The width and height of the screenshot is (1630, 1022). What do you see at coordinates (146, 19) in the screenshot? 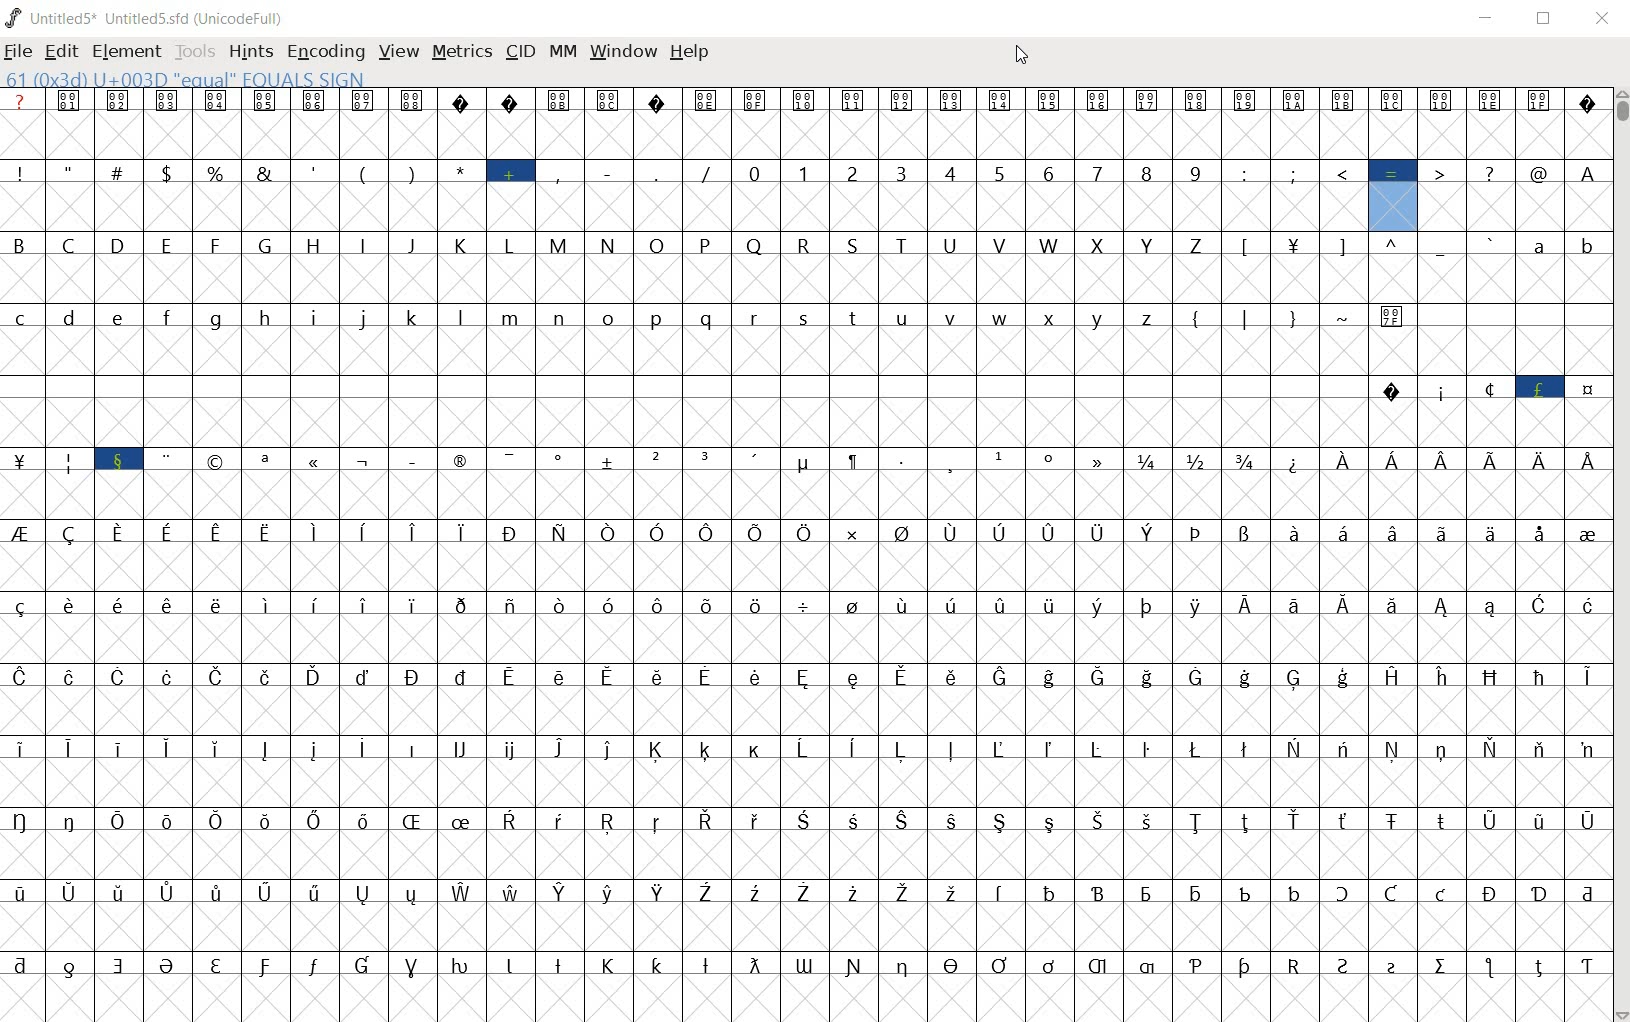
I see `UNTITLED5* uNTITLED5.SFD (UnicodeFull)` at bounding box center [146, 19].